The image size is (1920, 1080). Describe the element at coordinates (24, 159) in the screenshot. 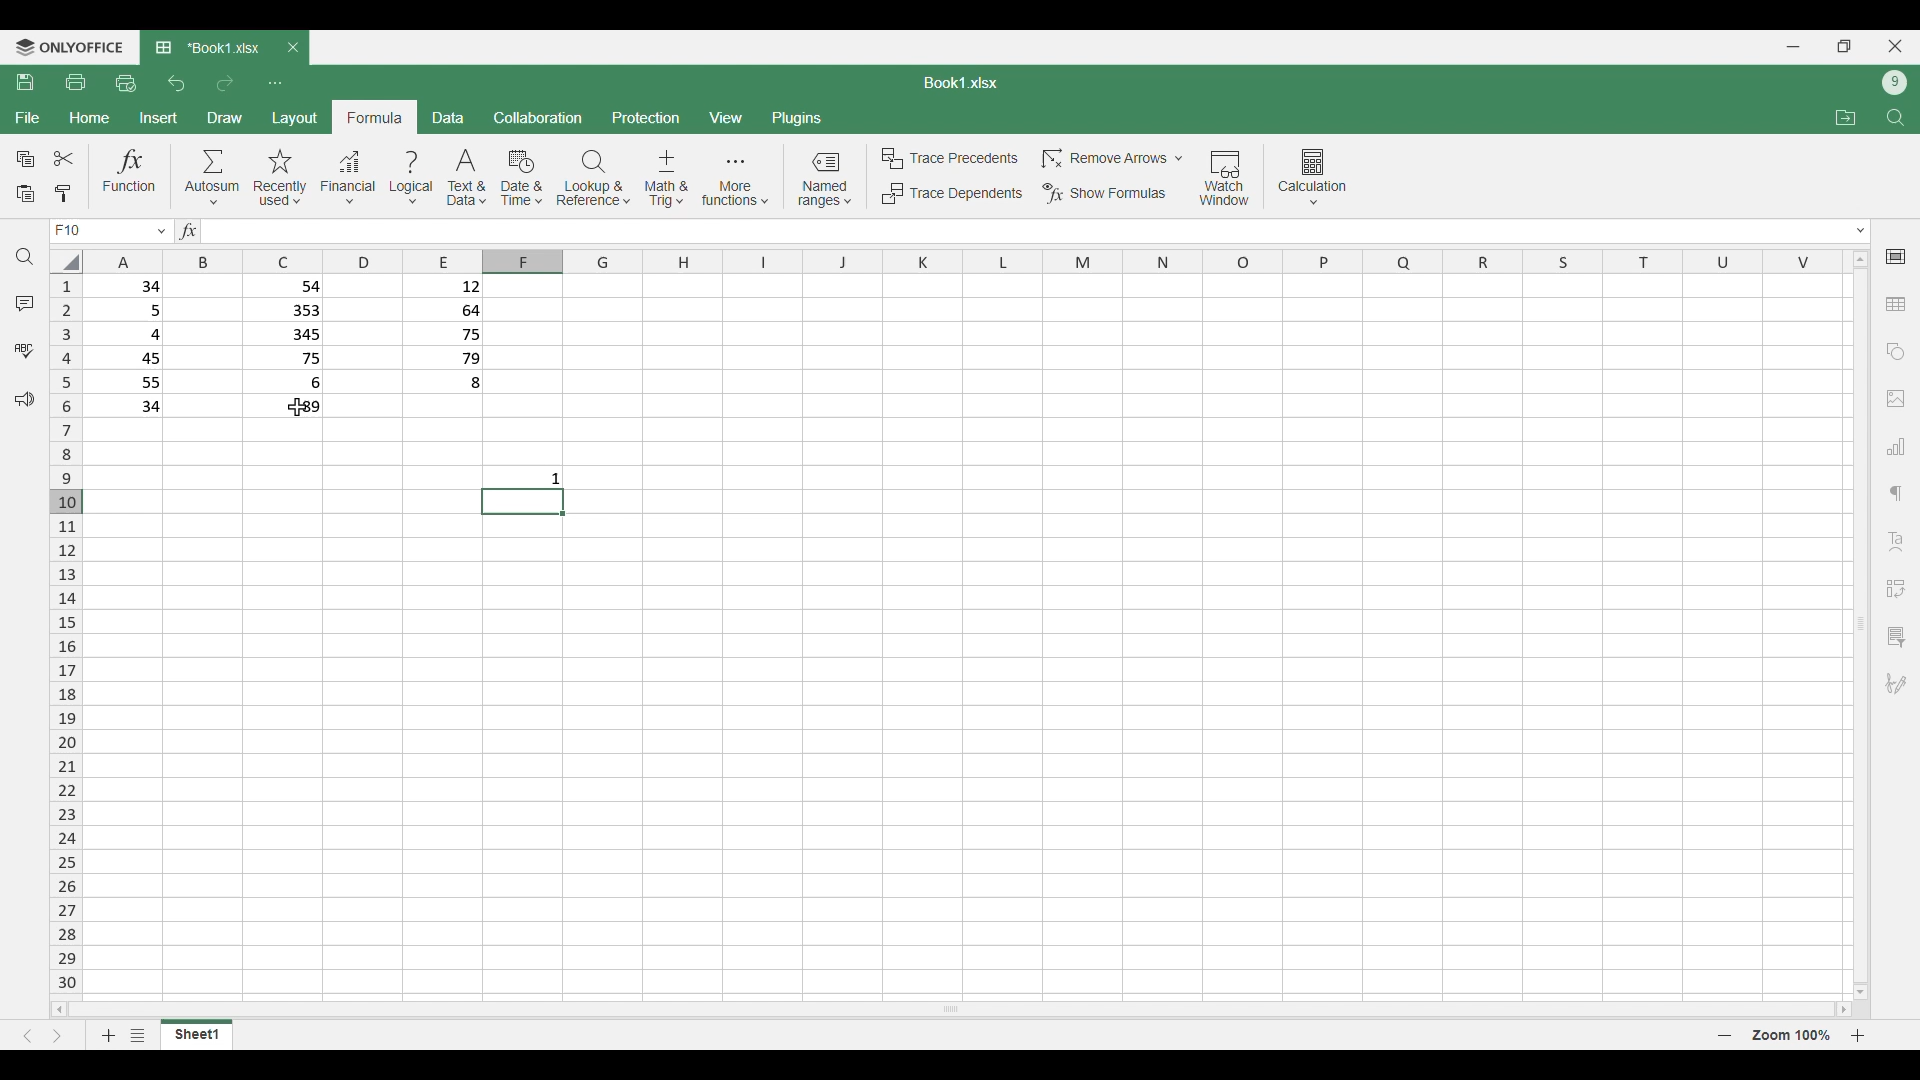

I see `Copy` at that location.